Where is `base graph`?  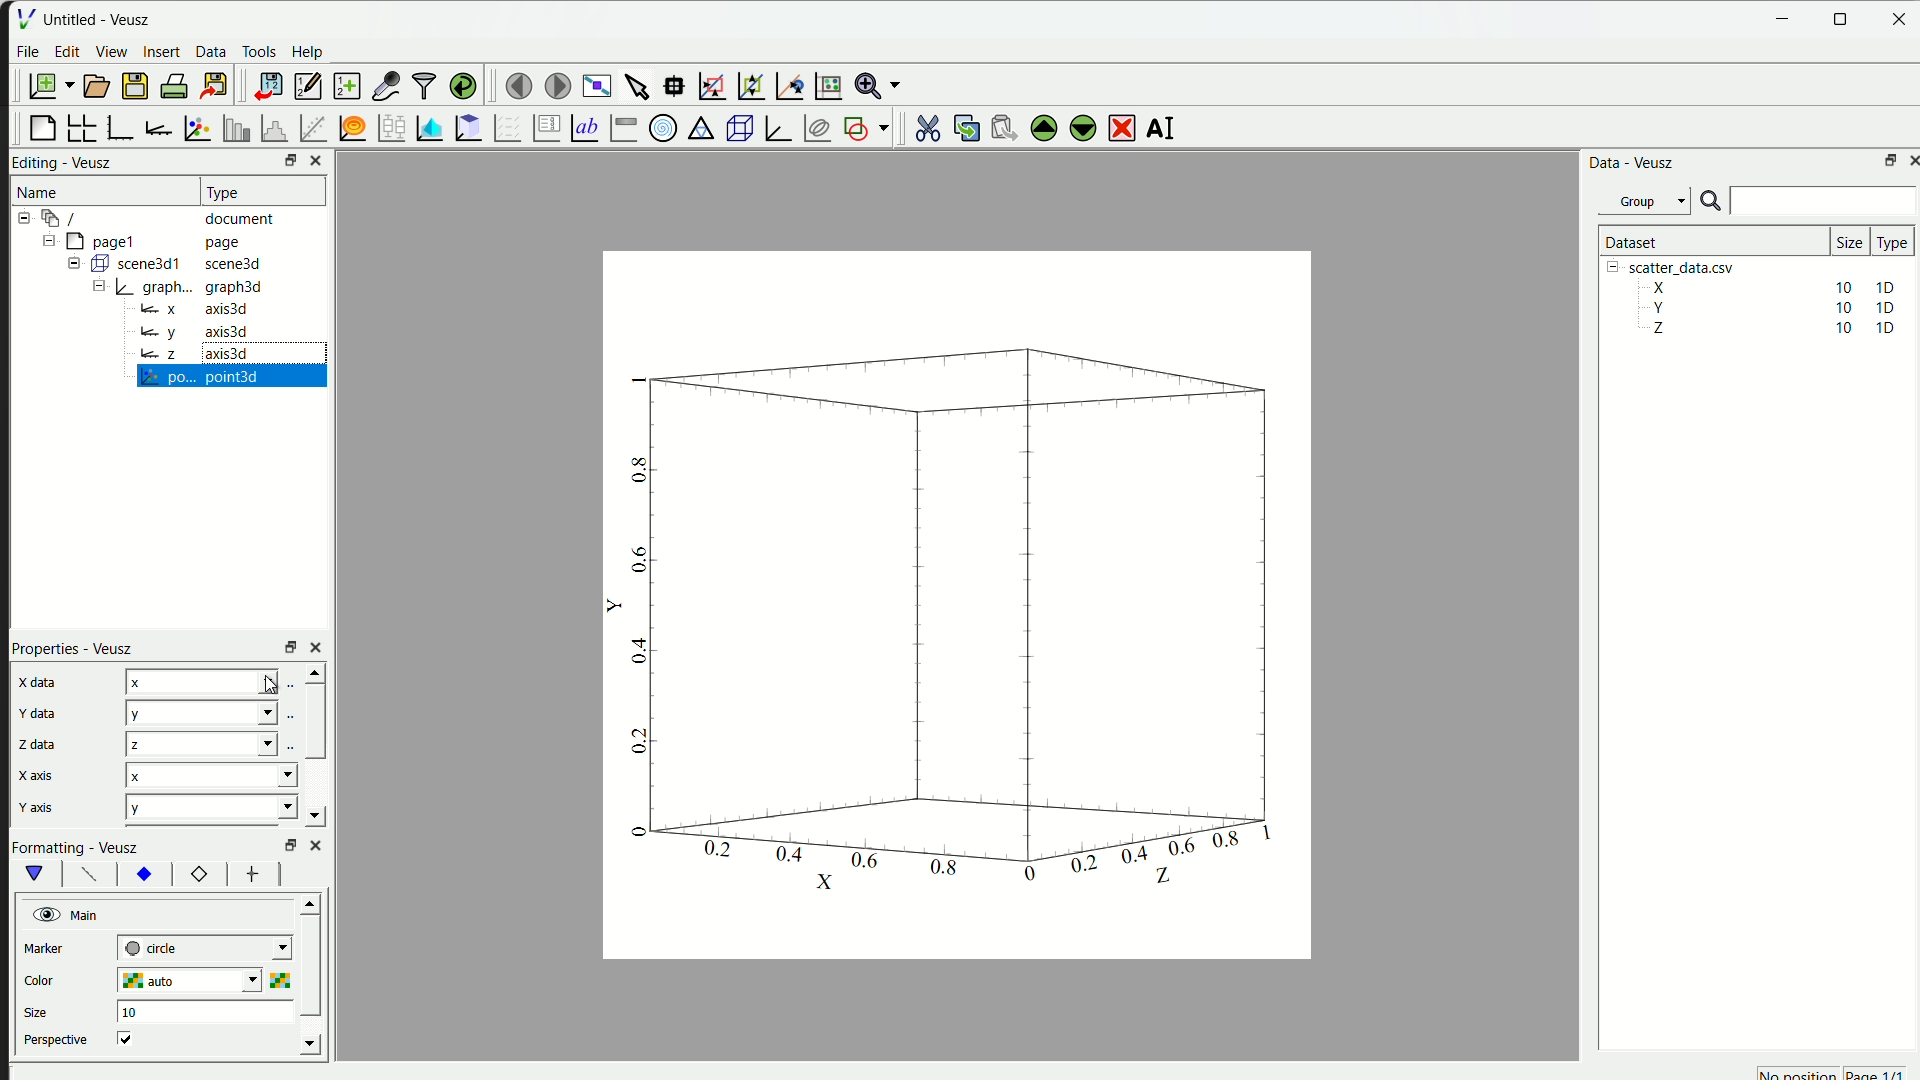
base graph is located at coordinates (120, 126).